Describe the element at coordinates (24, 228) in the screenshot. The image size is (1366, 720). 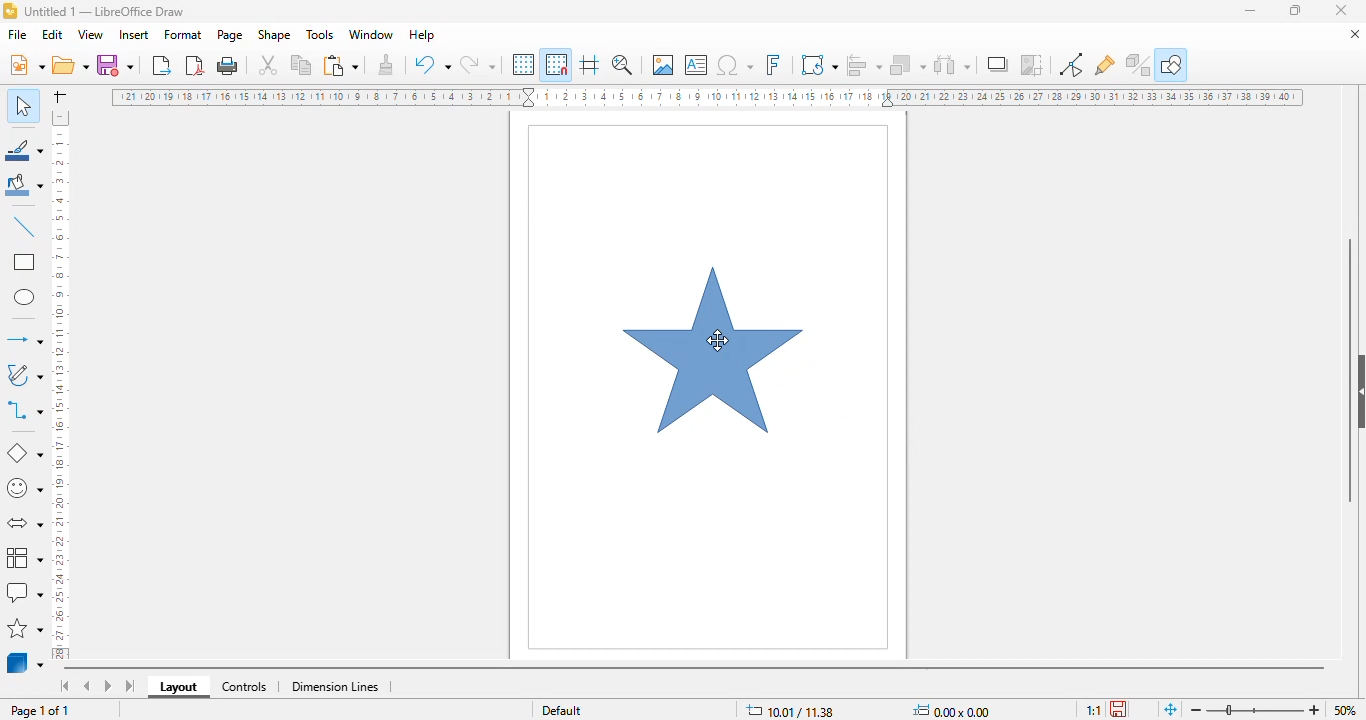
I see `insert line` at that location.